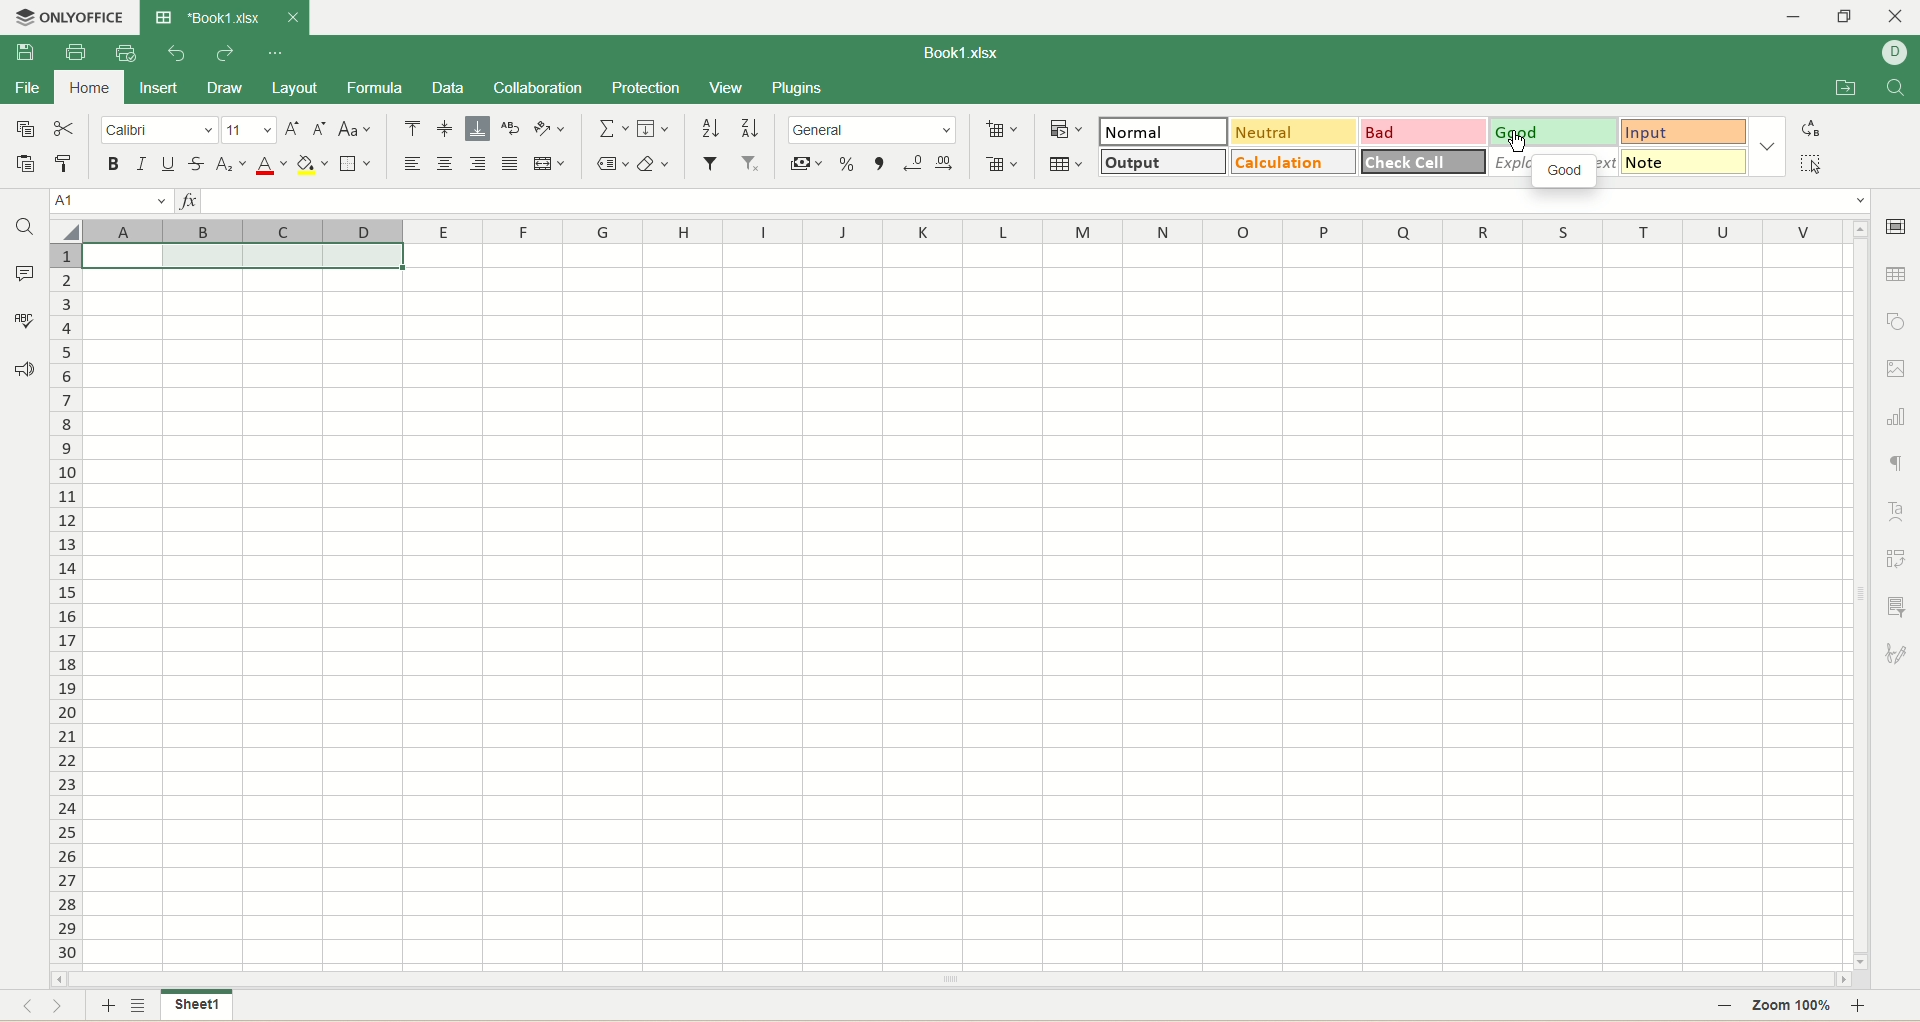  I want to click on fill, so click(653, 127).